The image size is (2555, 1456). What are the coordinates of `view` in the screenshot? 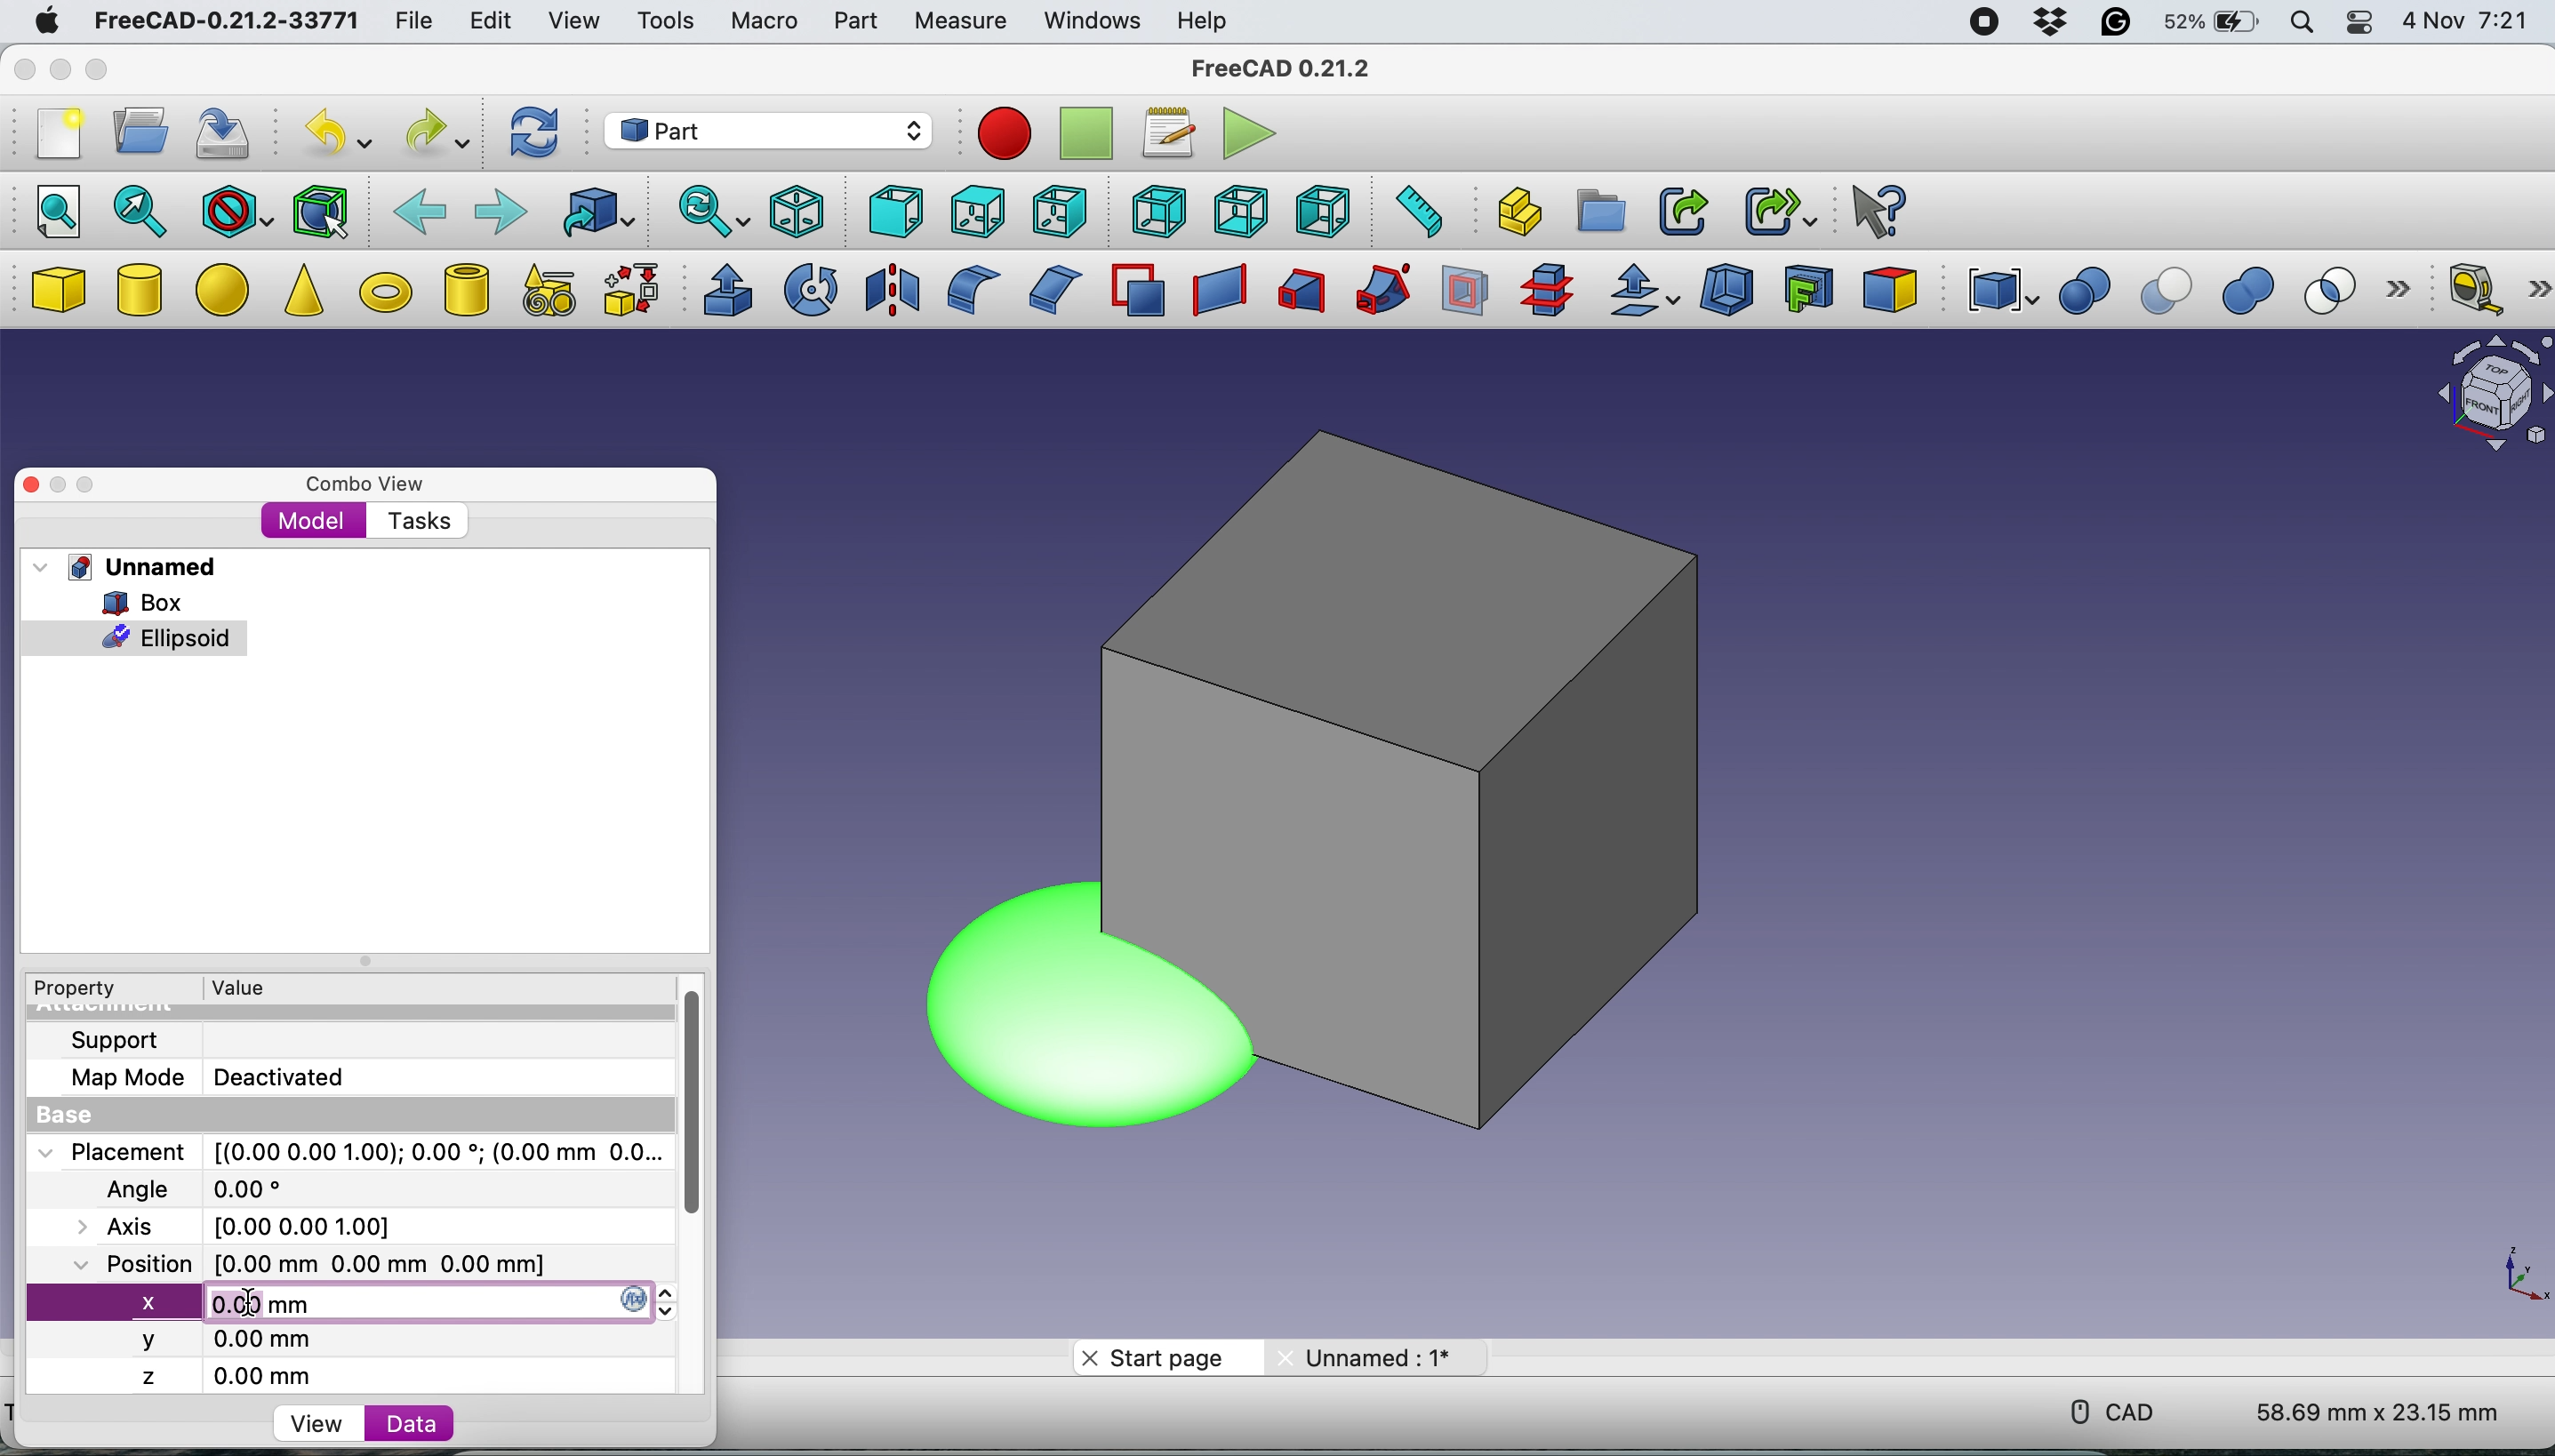 It's located at (323, 1422).